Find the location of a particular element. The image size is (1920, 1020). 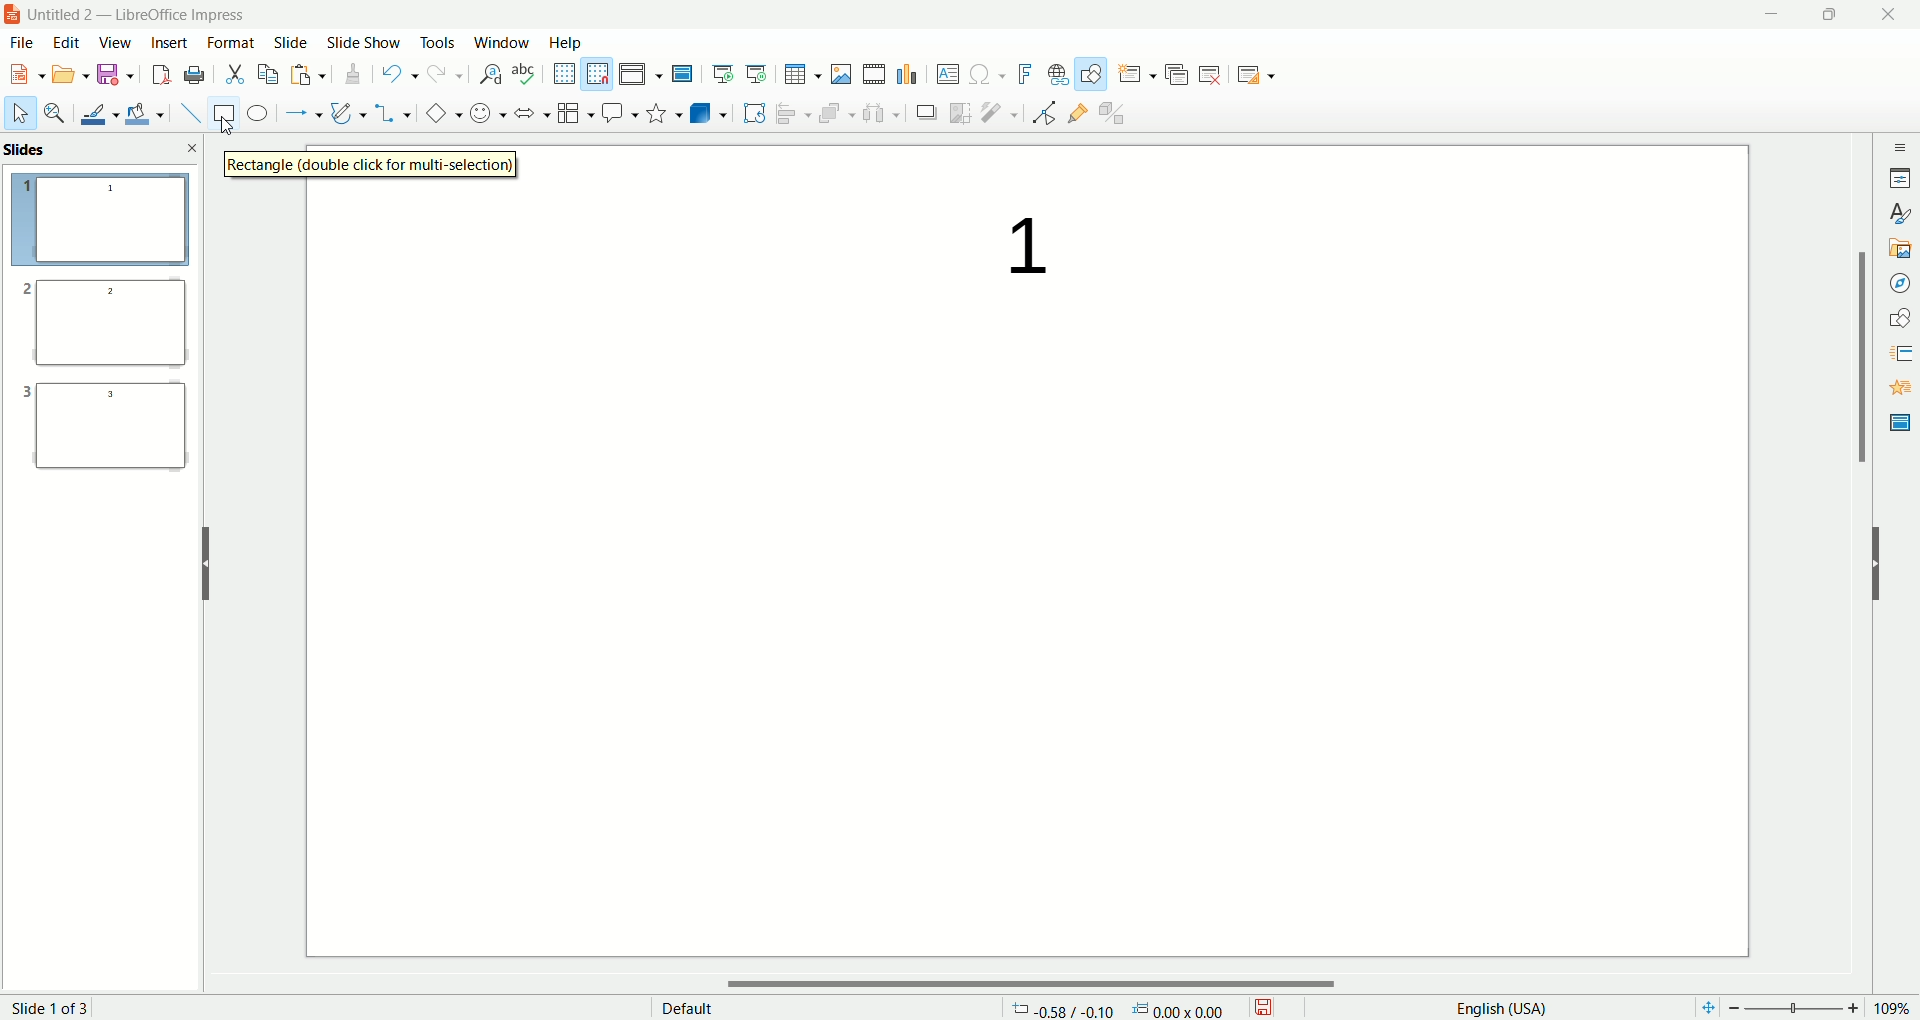

fit page to current window is located at coordinates (1702, 1008).